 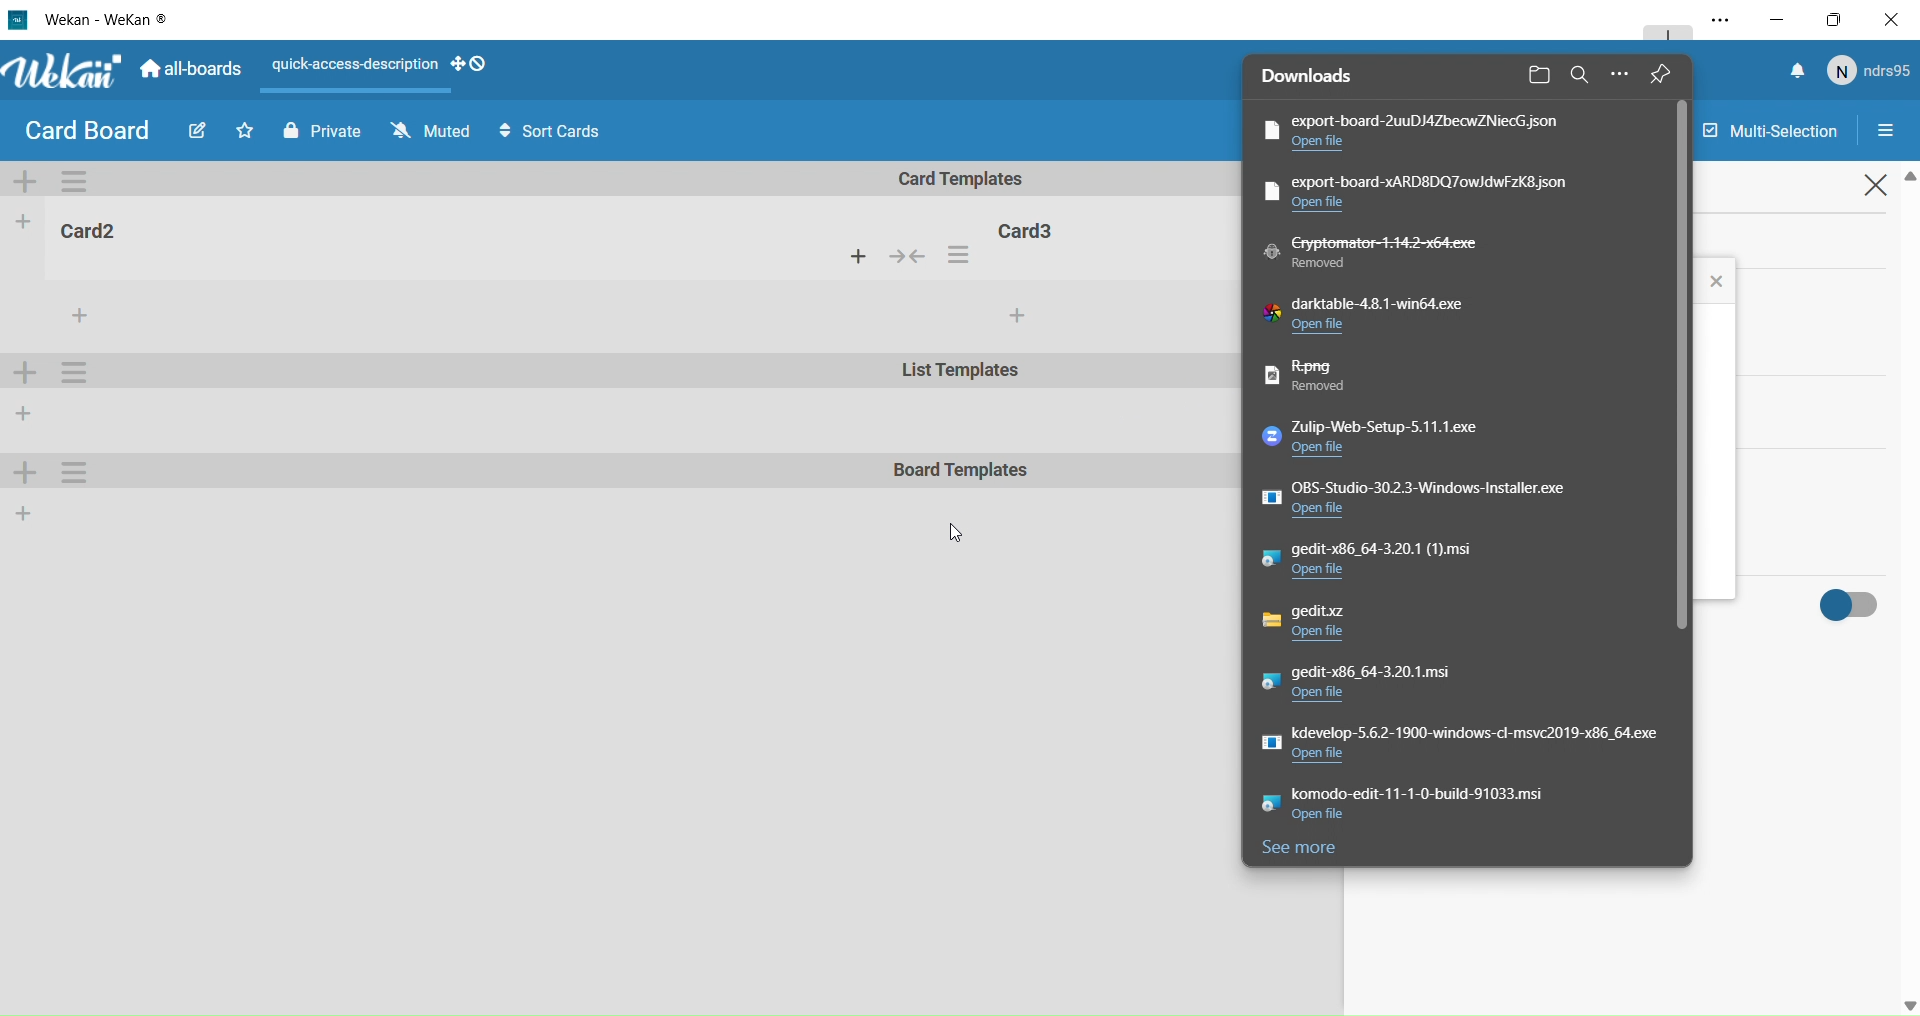 I want to click on , so click(x=189, y=73).